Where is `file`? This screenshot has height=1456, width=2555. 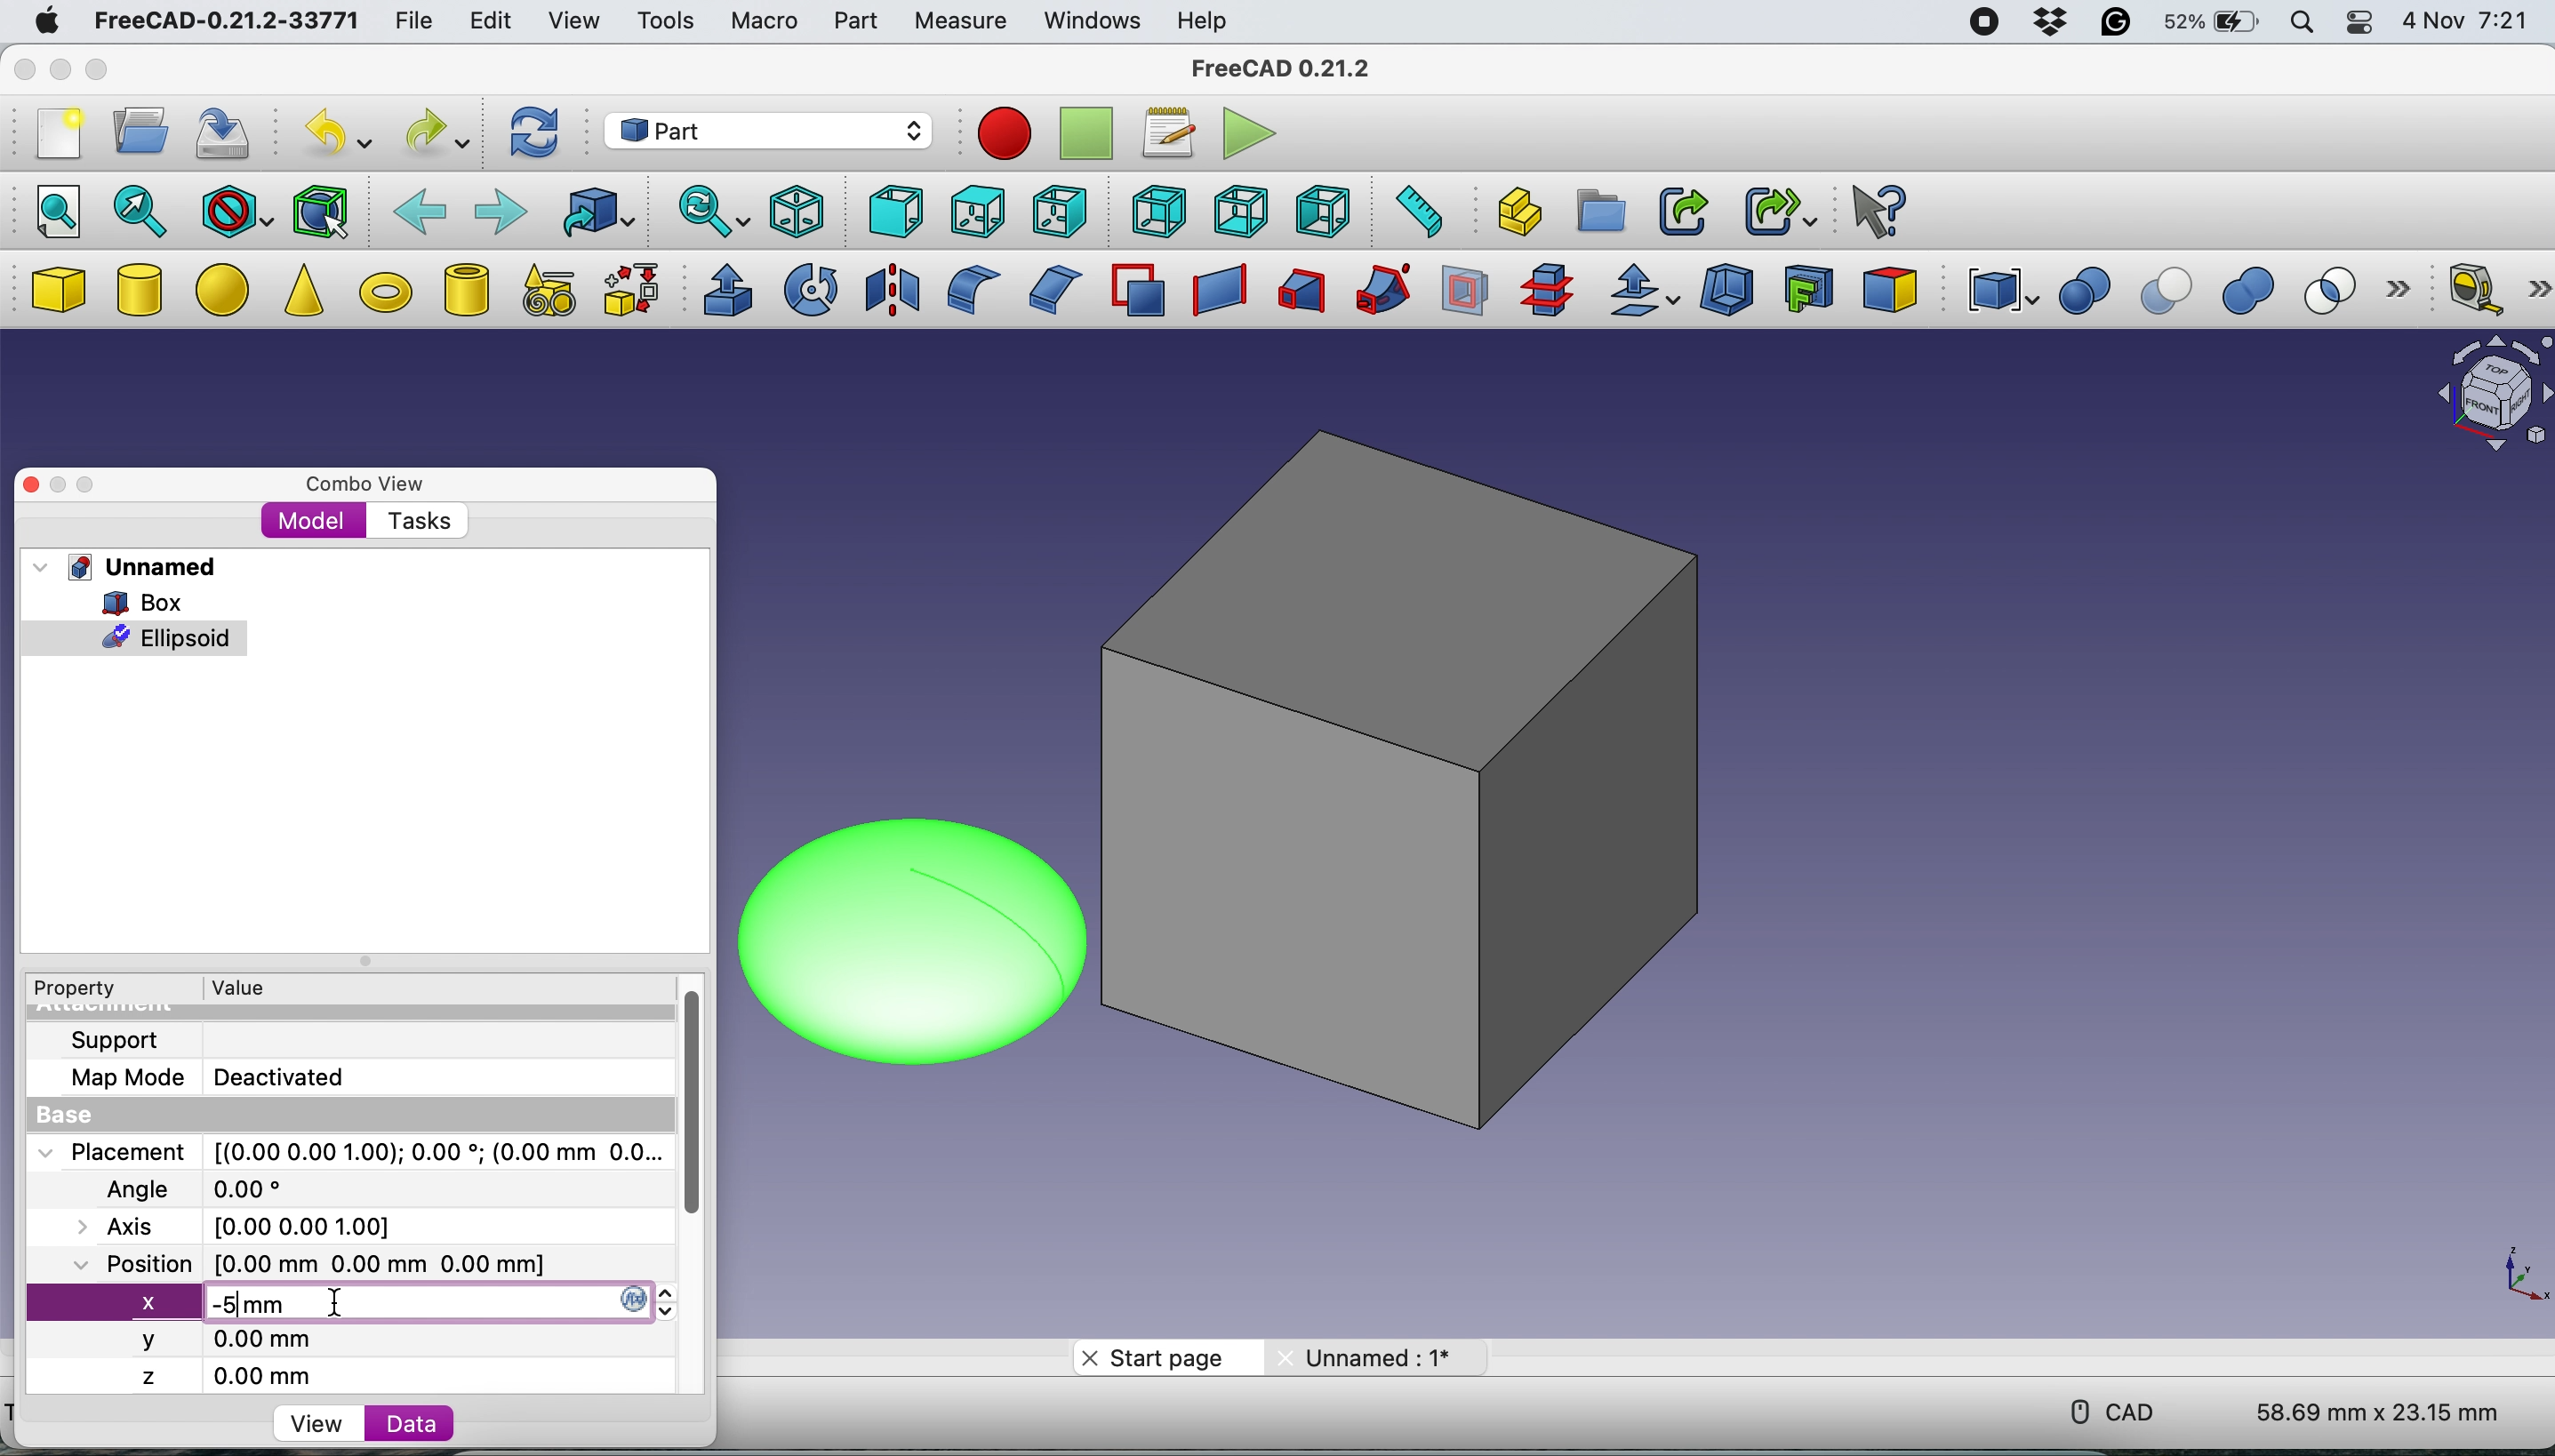 file is located at coordinates (415, 22).